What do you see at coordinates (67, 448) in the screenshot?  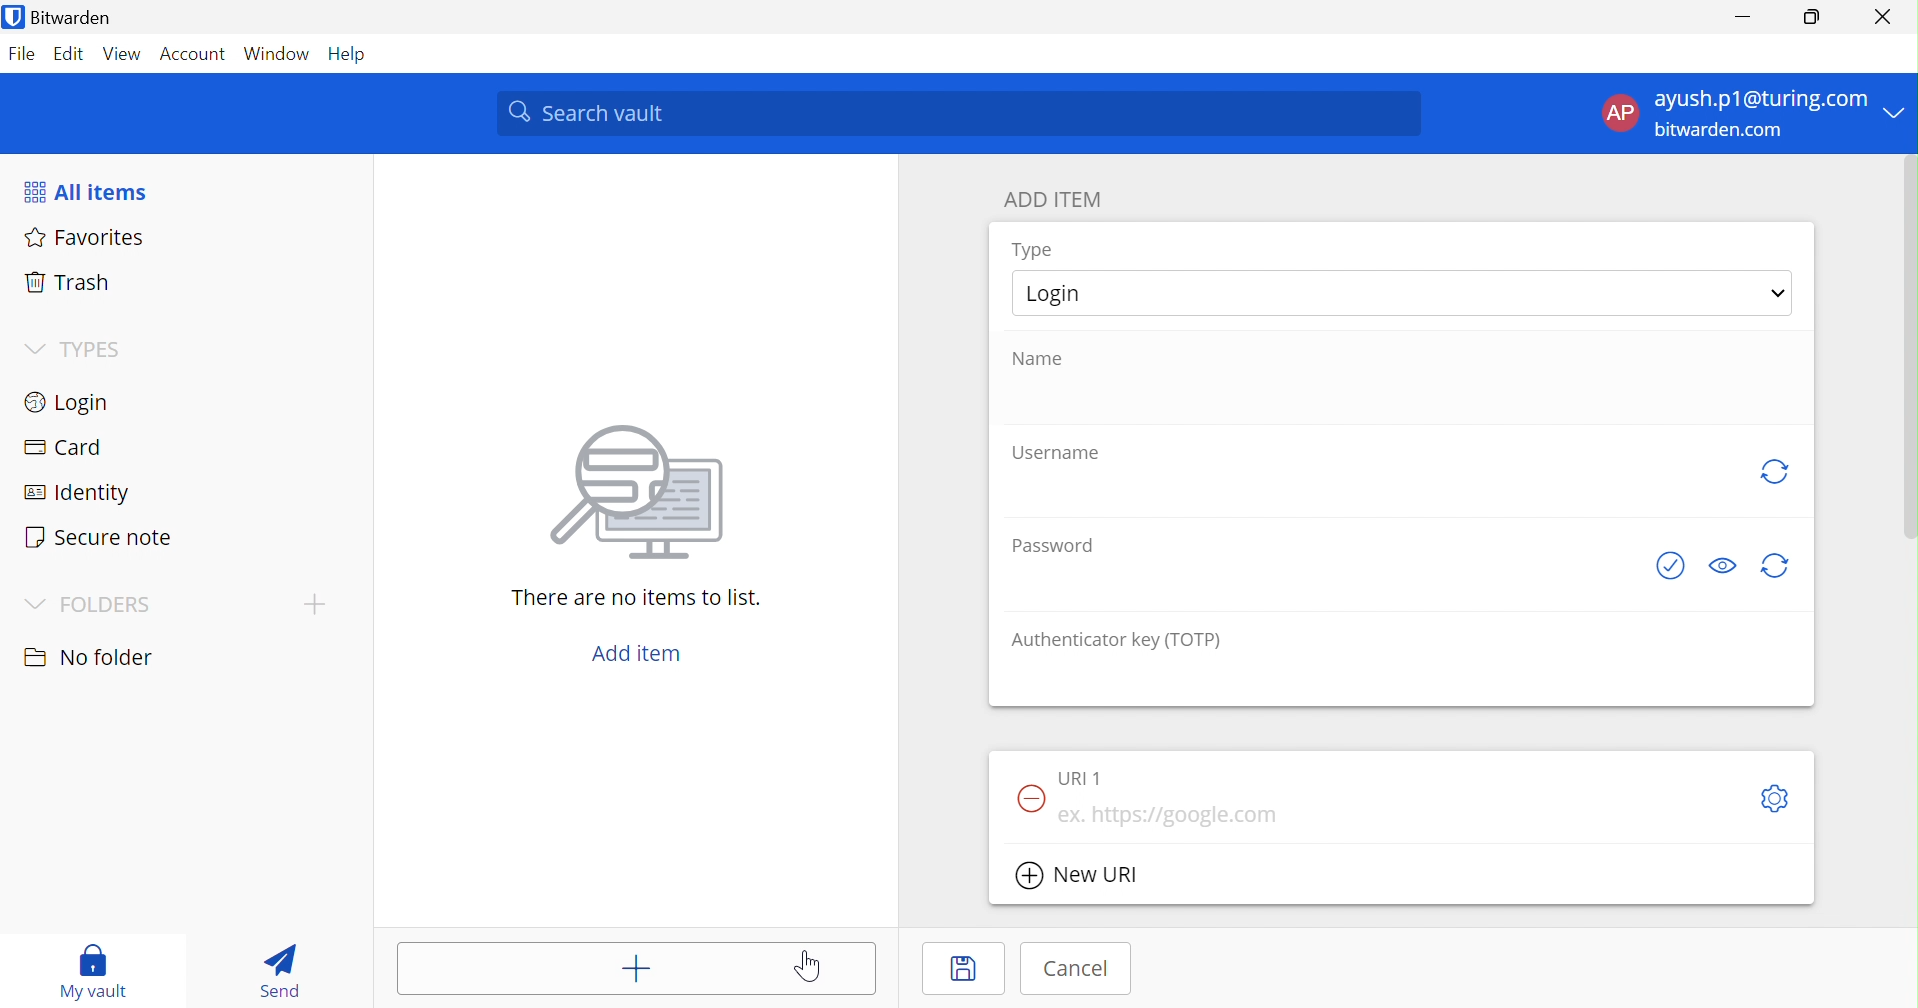 I see `Card` at bounding box center [67, 448].